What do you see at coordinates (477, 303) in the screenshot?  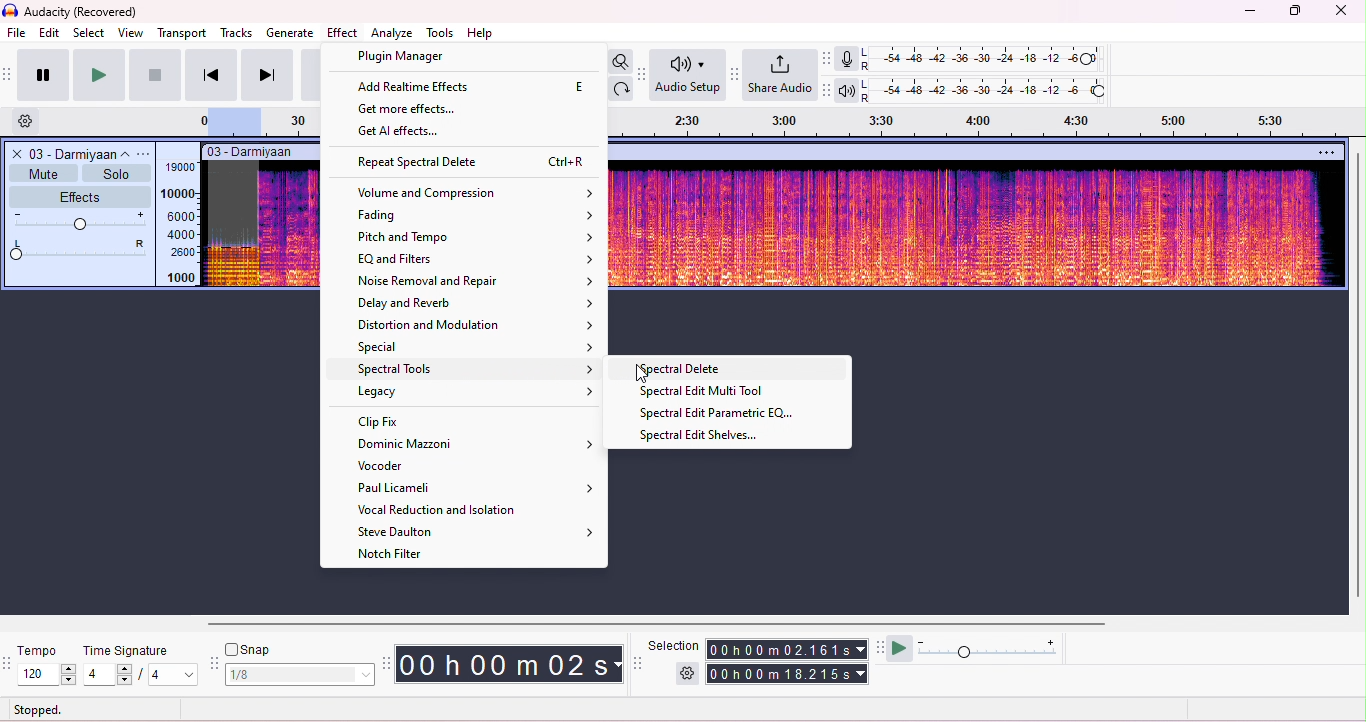 I see `delay and reverb` at bounding box center [477, 303].